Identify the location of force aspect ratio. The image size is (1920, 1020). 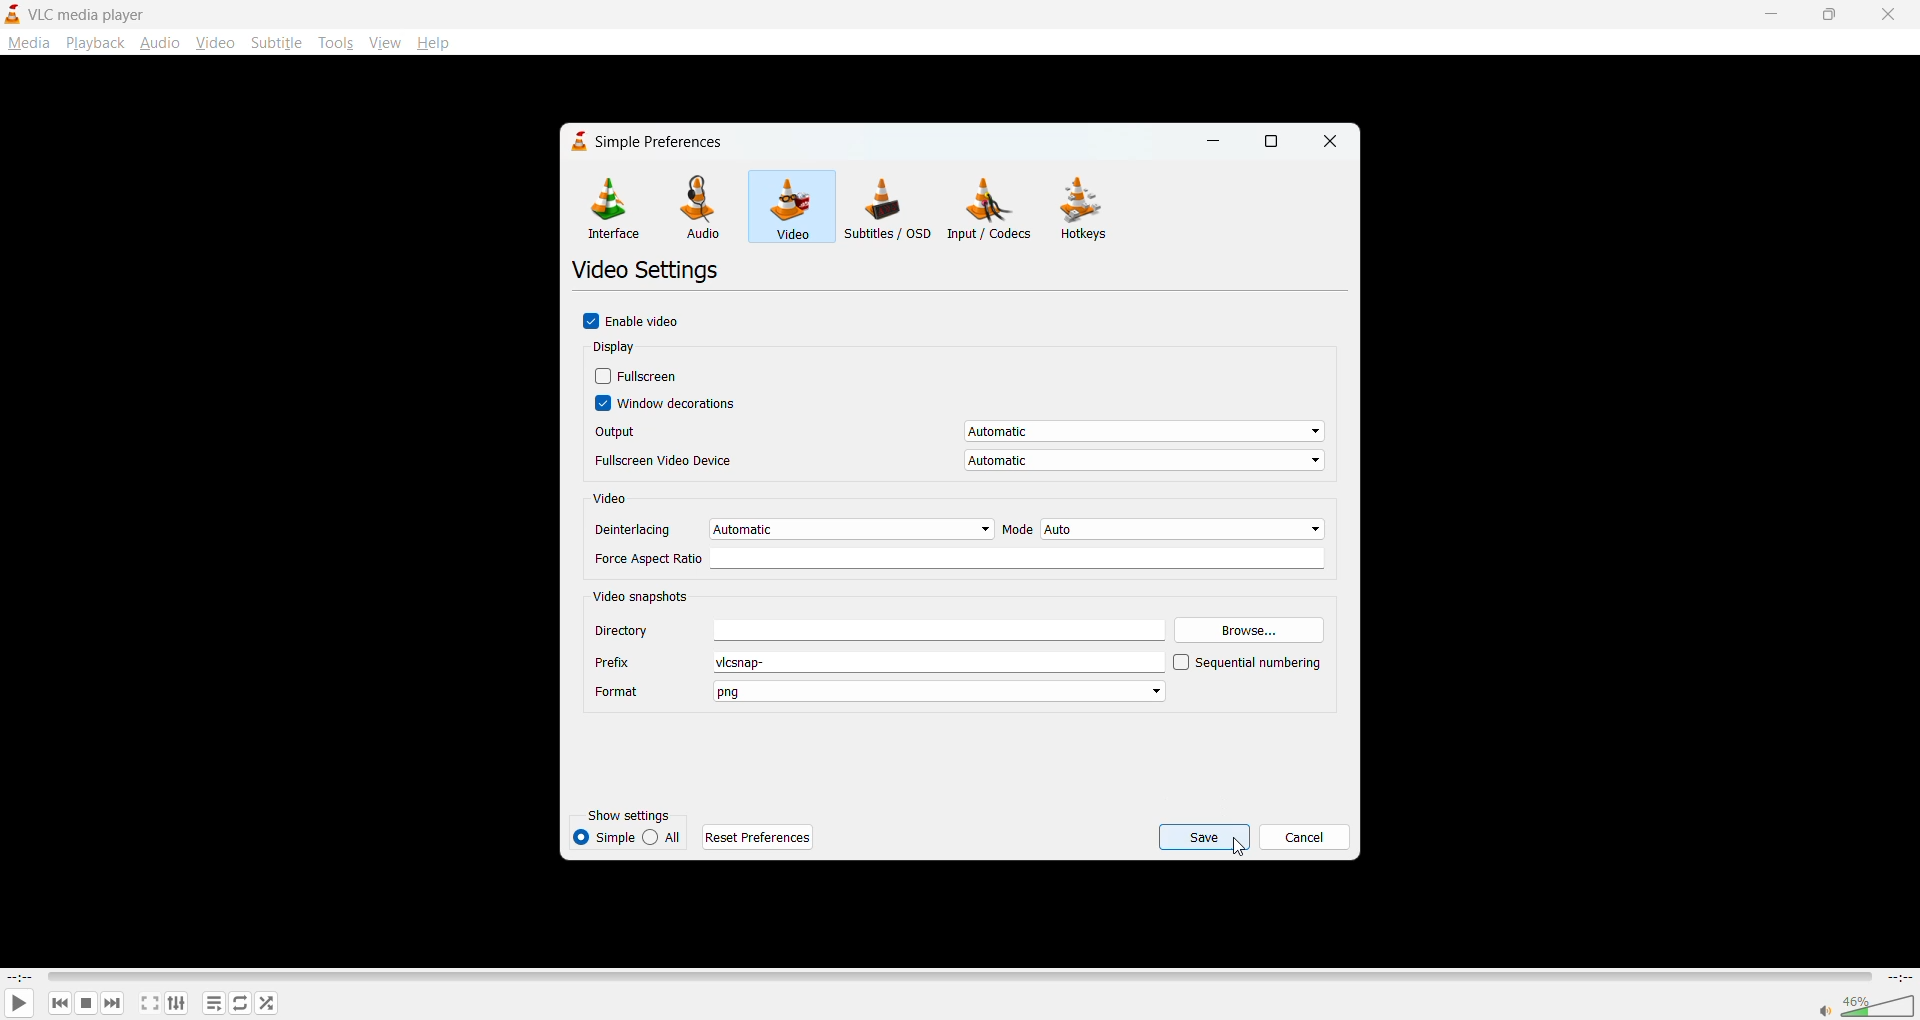
(962, 559).